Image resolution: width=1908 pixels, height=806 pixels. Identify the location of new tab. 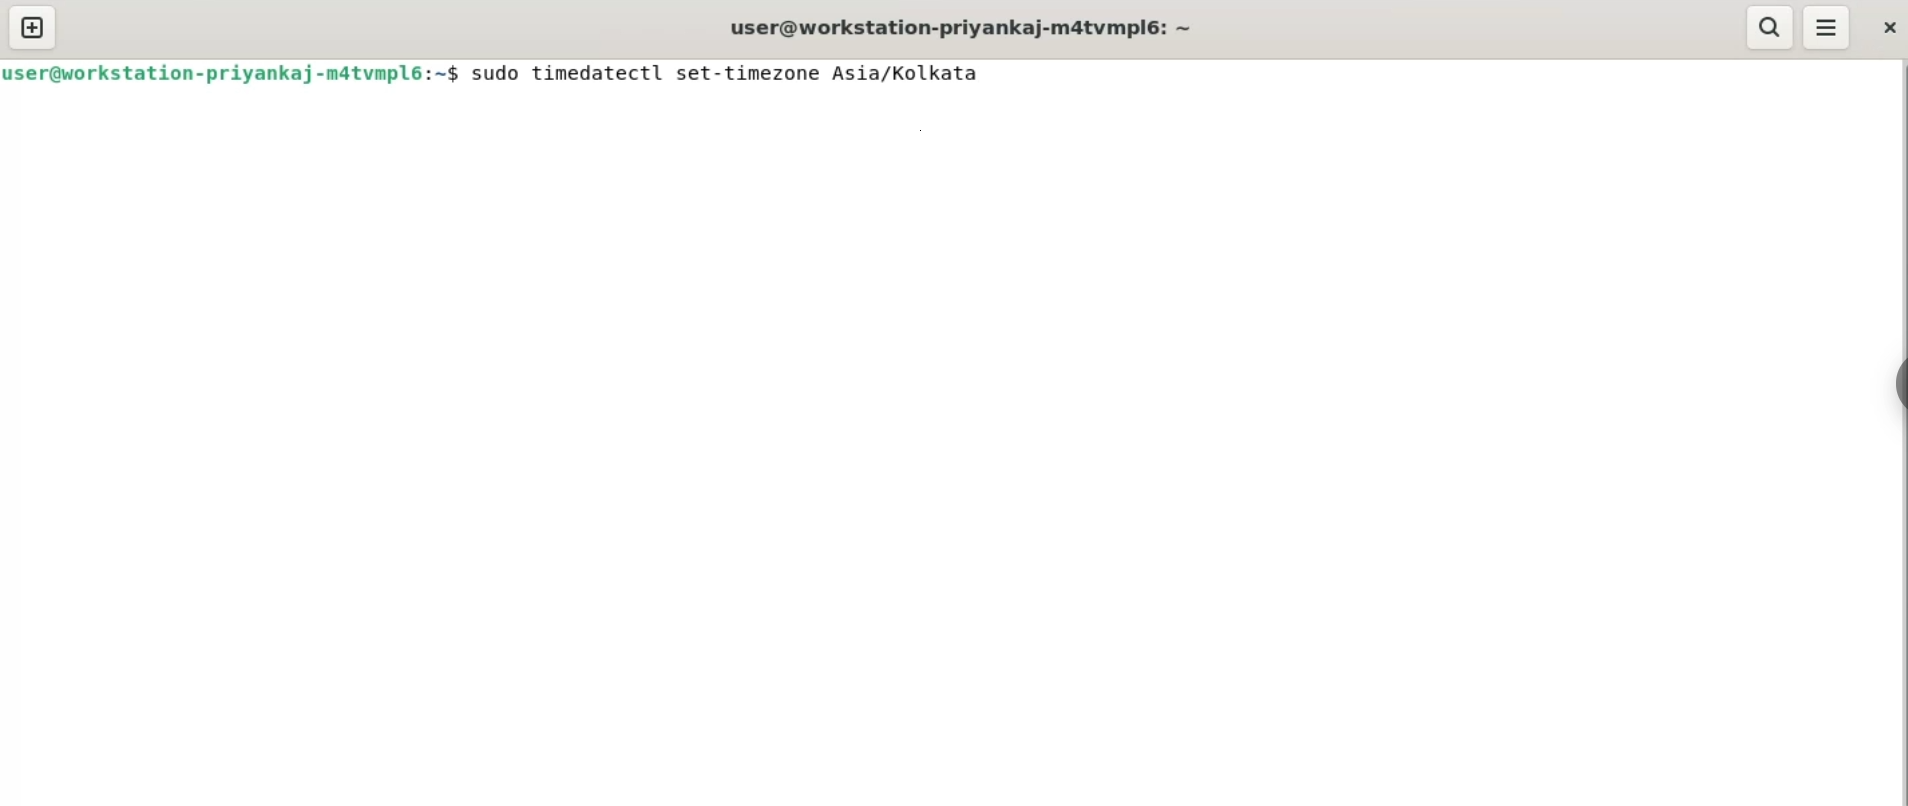
(35, 28).